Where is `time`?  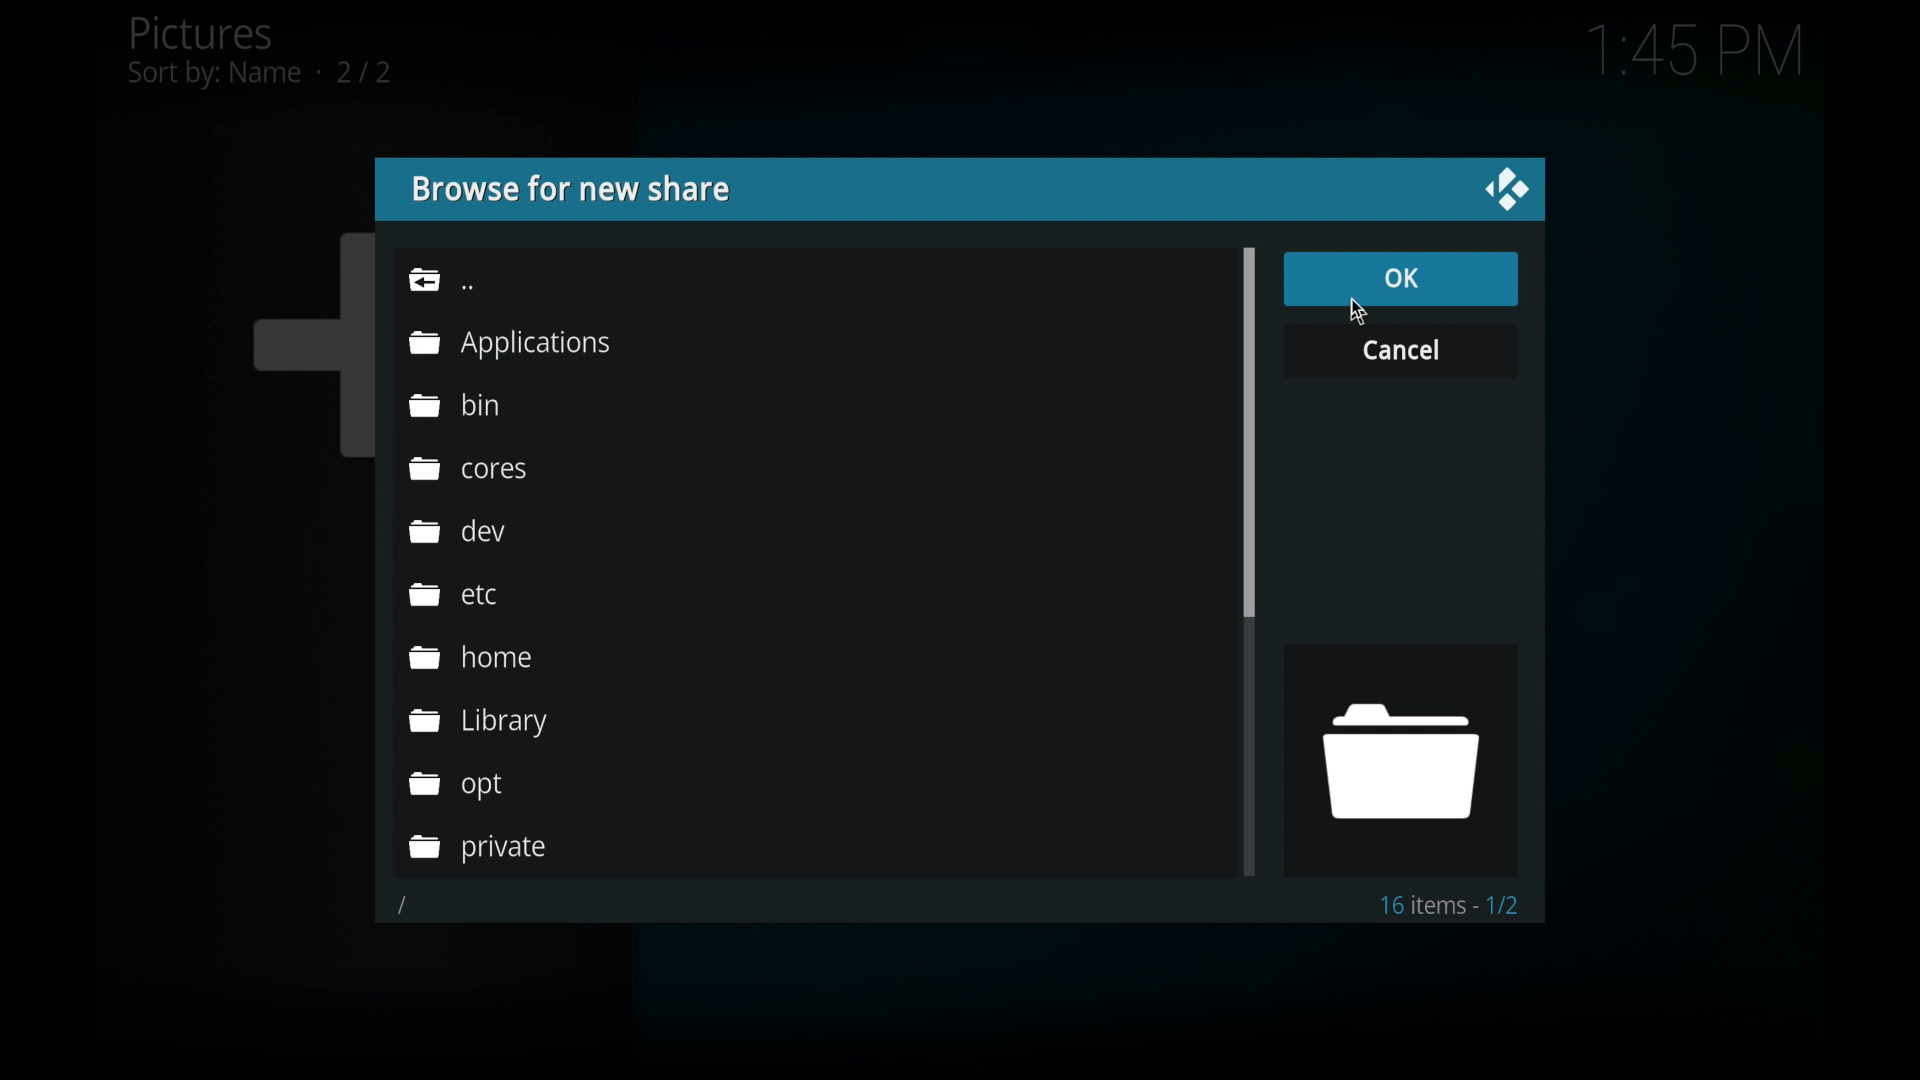
time is located at coordinates (1694, 52).